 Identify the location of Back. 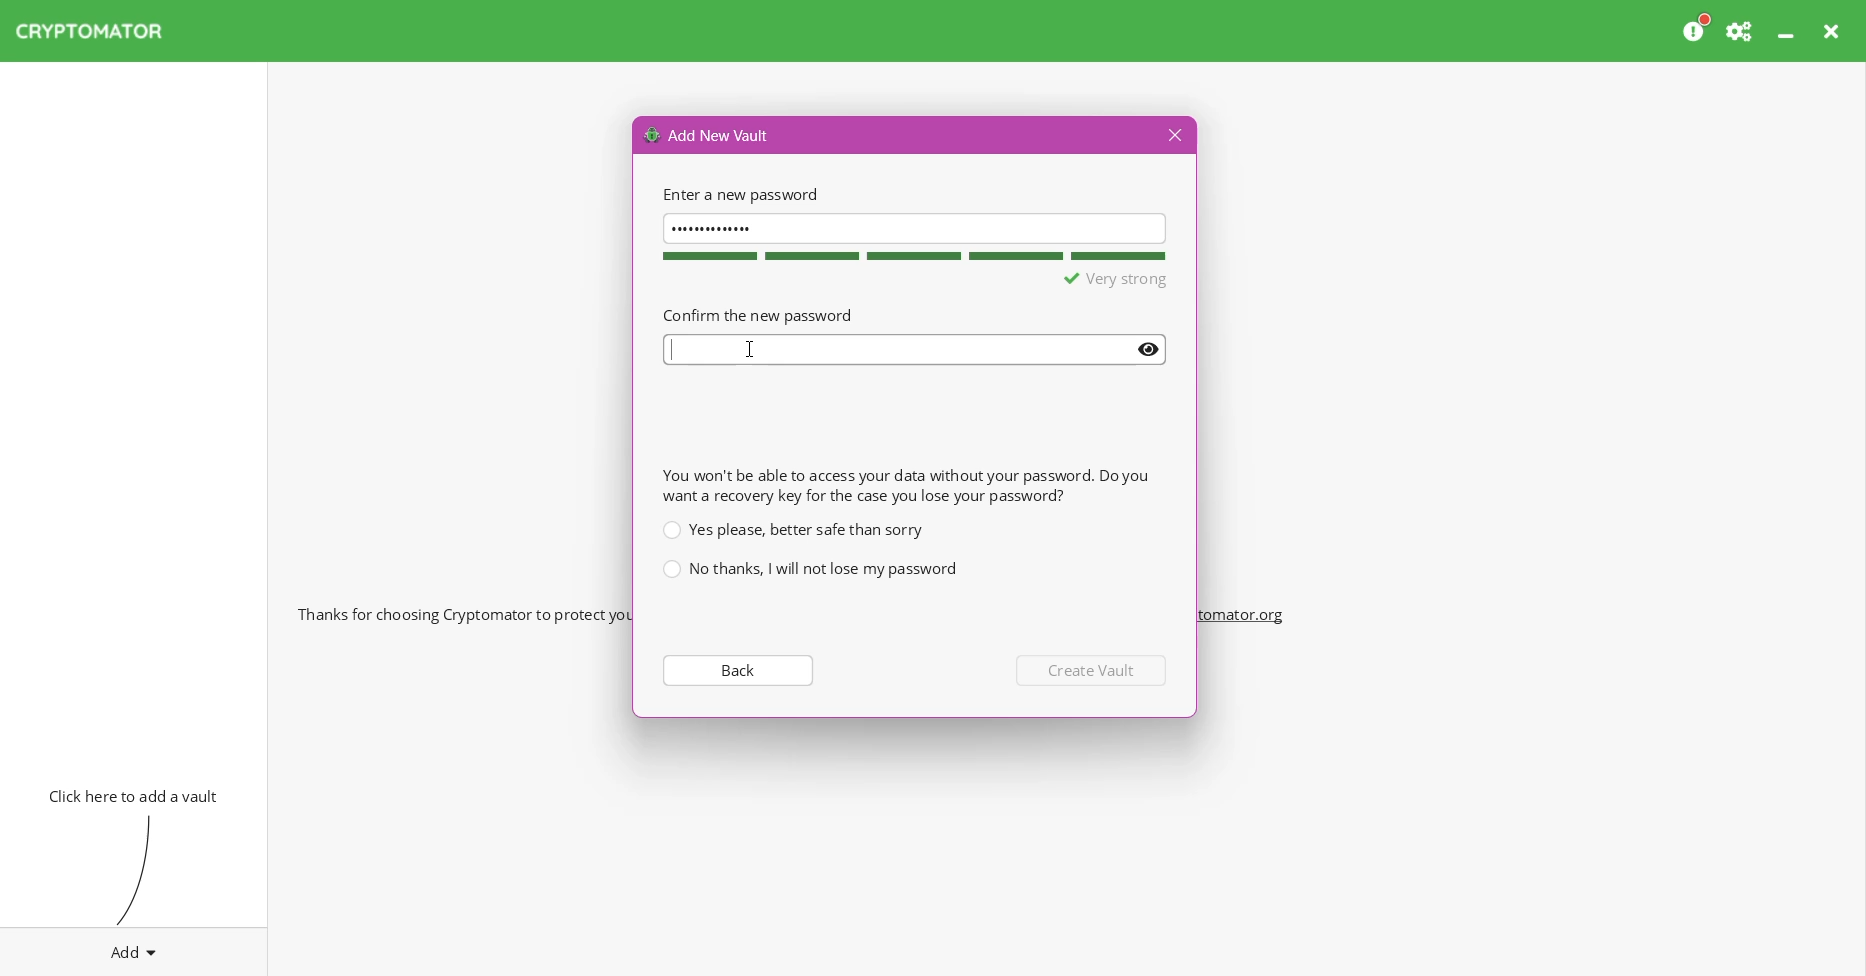
(736, 669).